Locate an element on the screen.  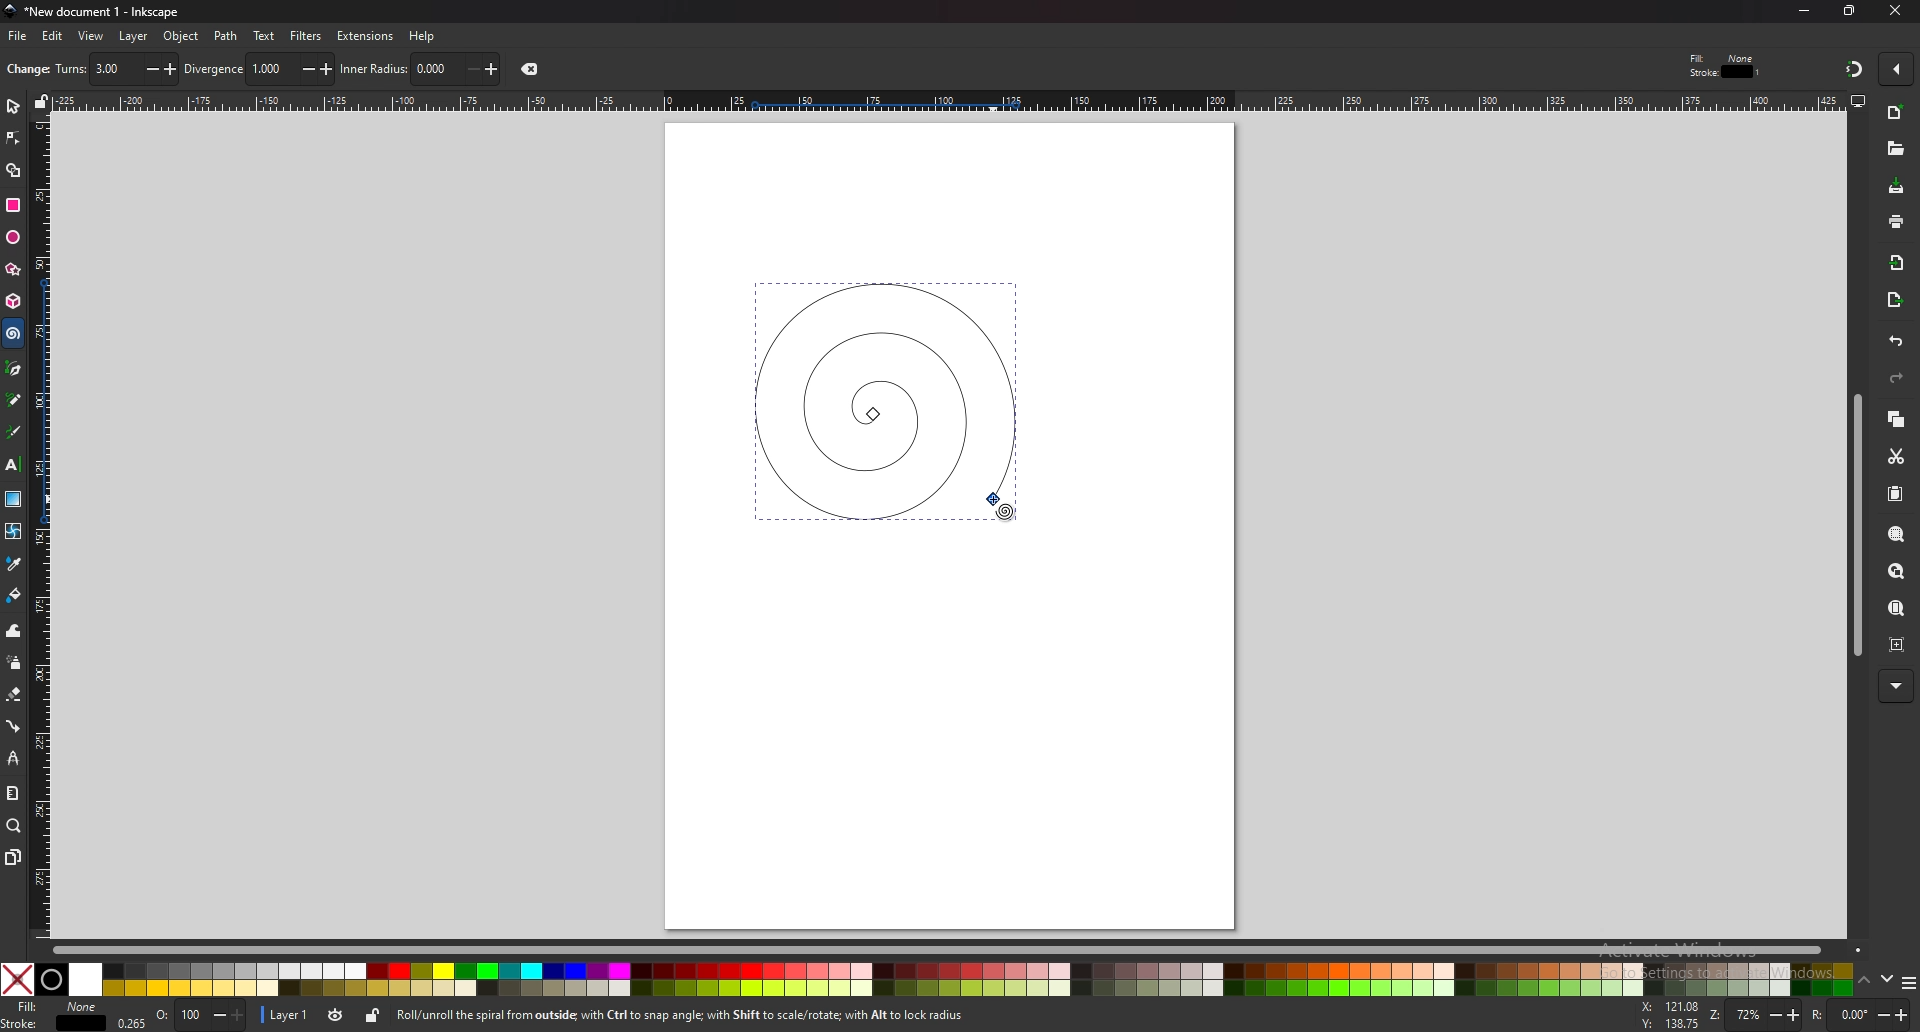
calligraphy is located at coordinates (15, 431).